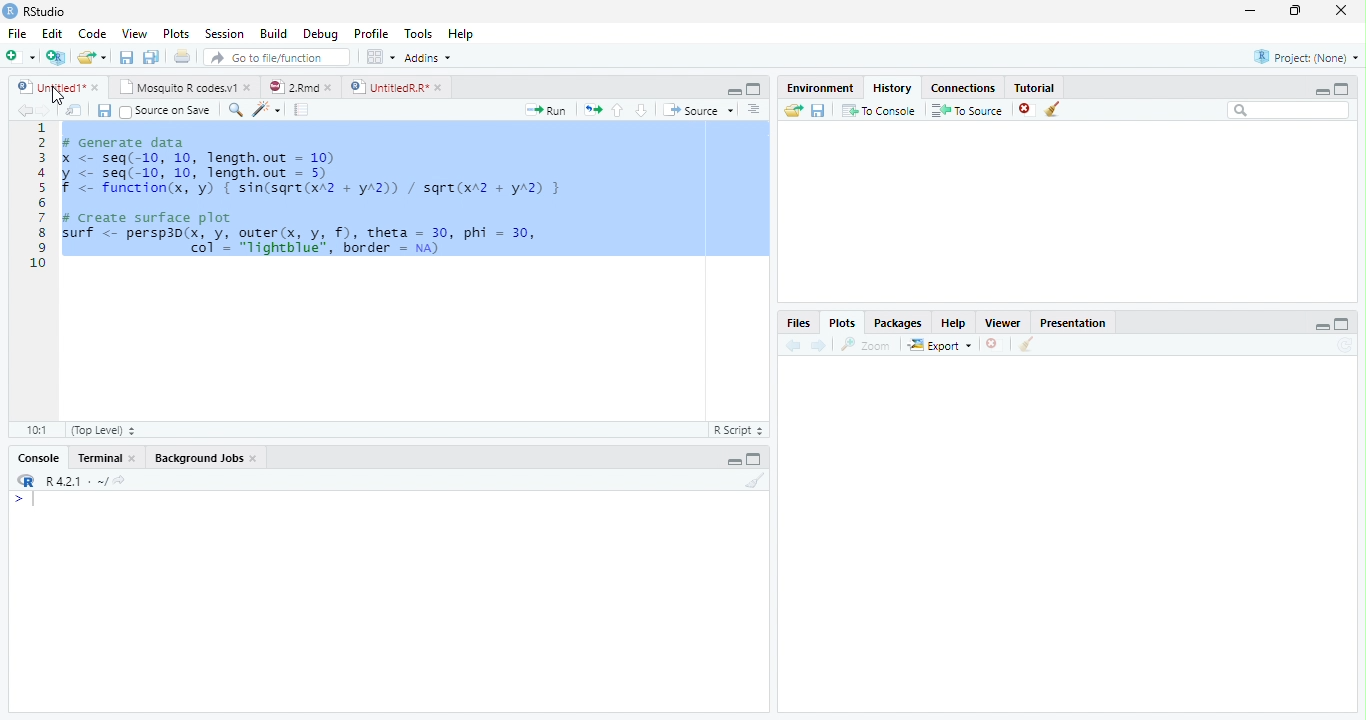  I want to click on (Top Level), so click(105, 430).